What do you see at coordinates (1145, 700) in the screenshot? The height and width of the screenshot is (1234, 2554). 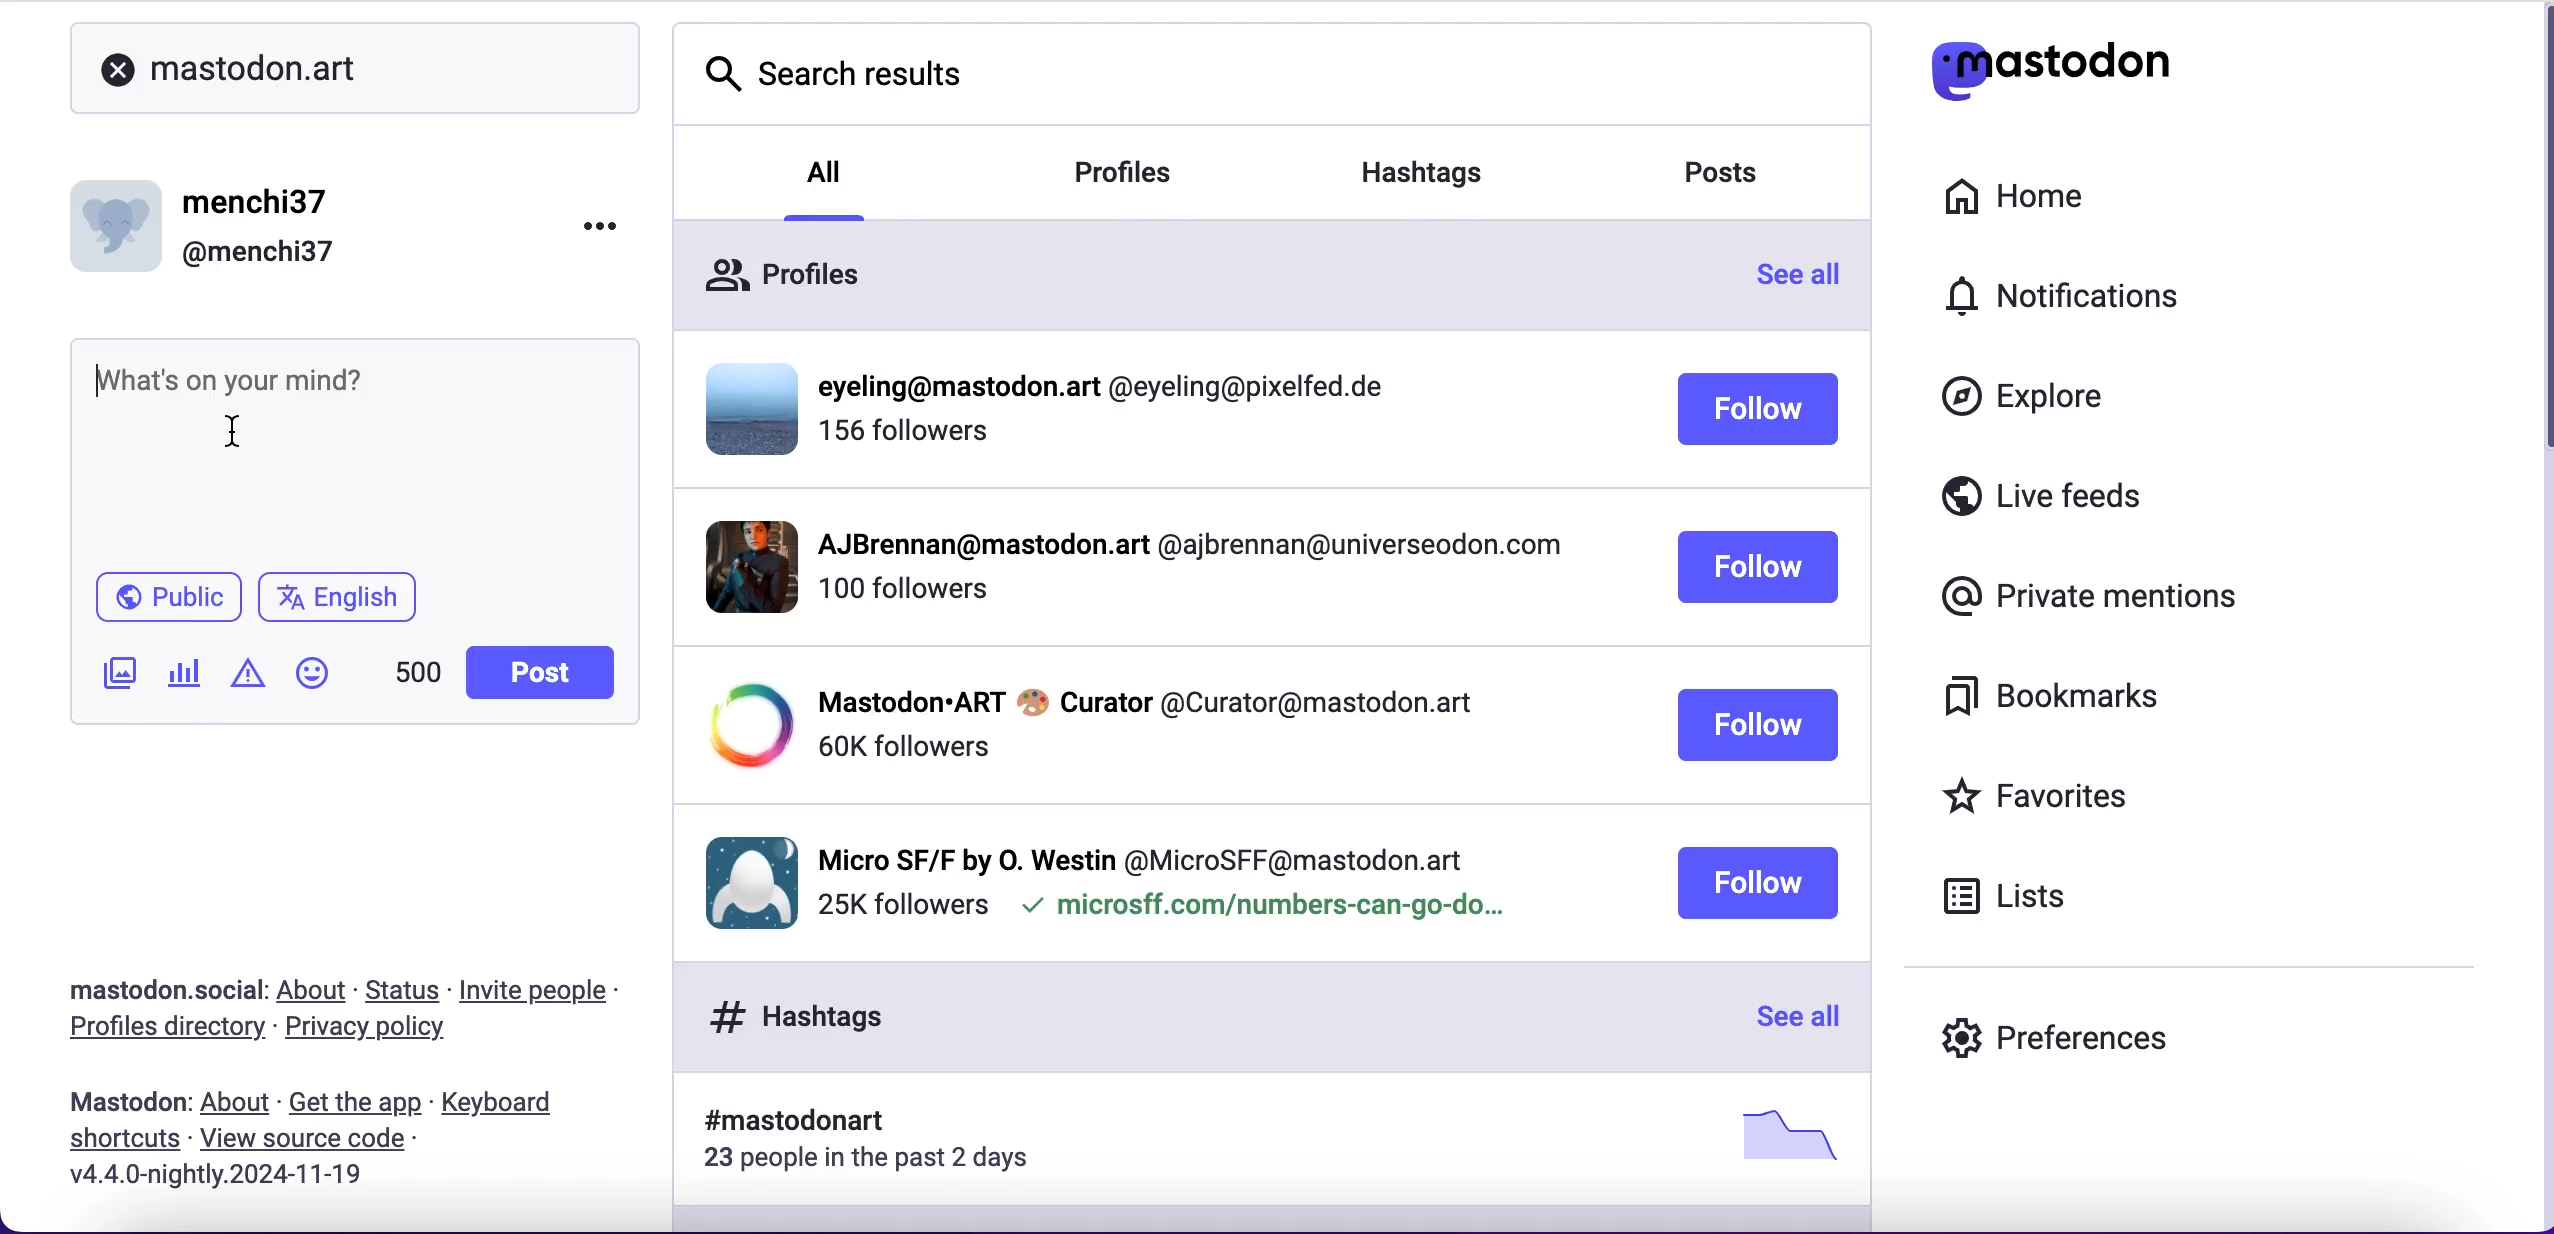 I see `profile` at bounding box center [1145, 700].